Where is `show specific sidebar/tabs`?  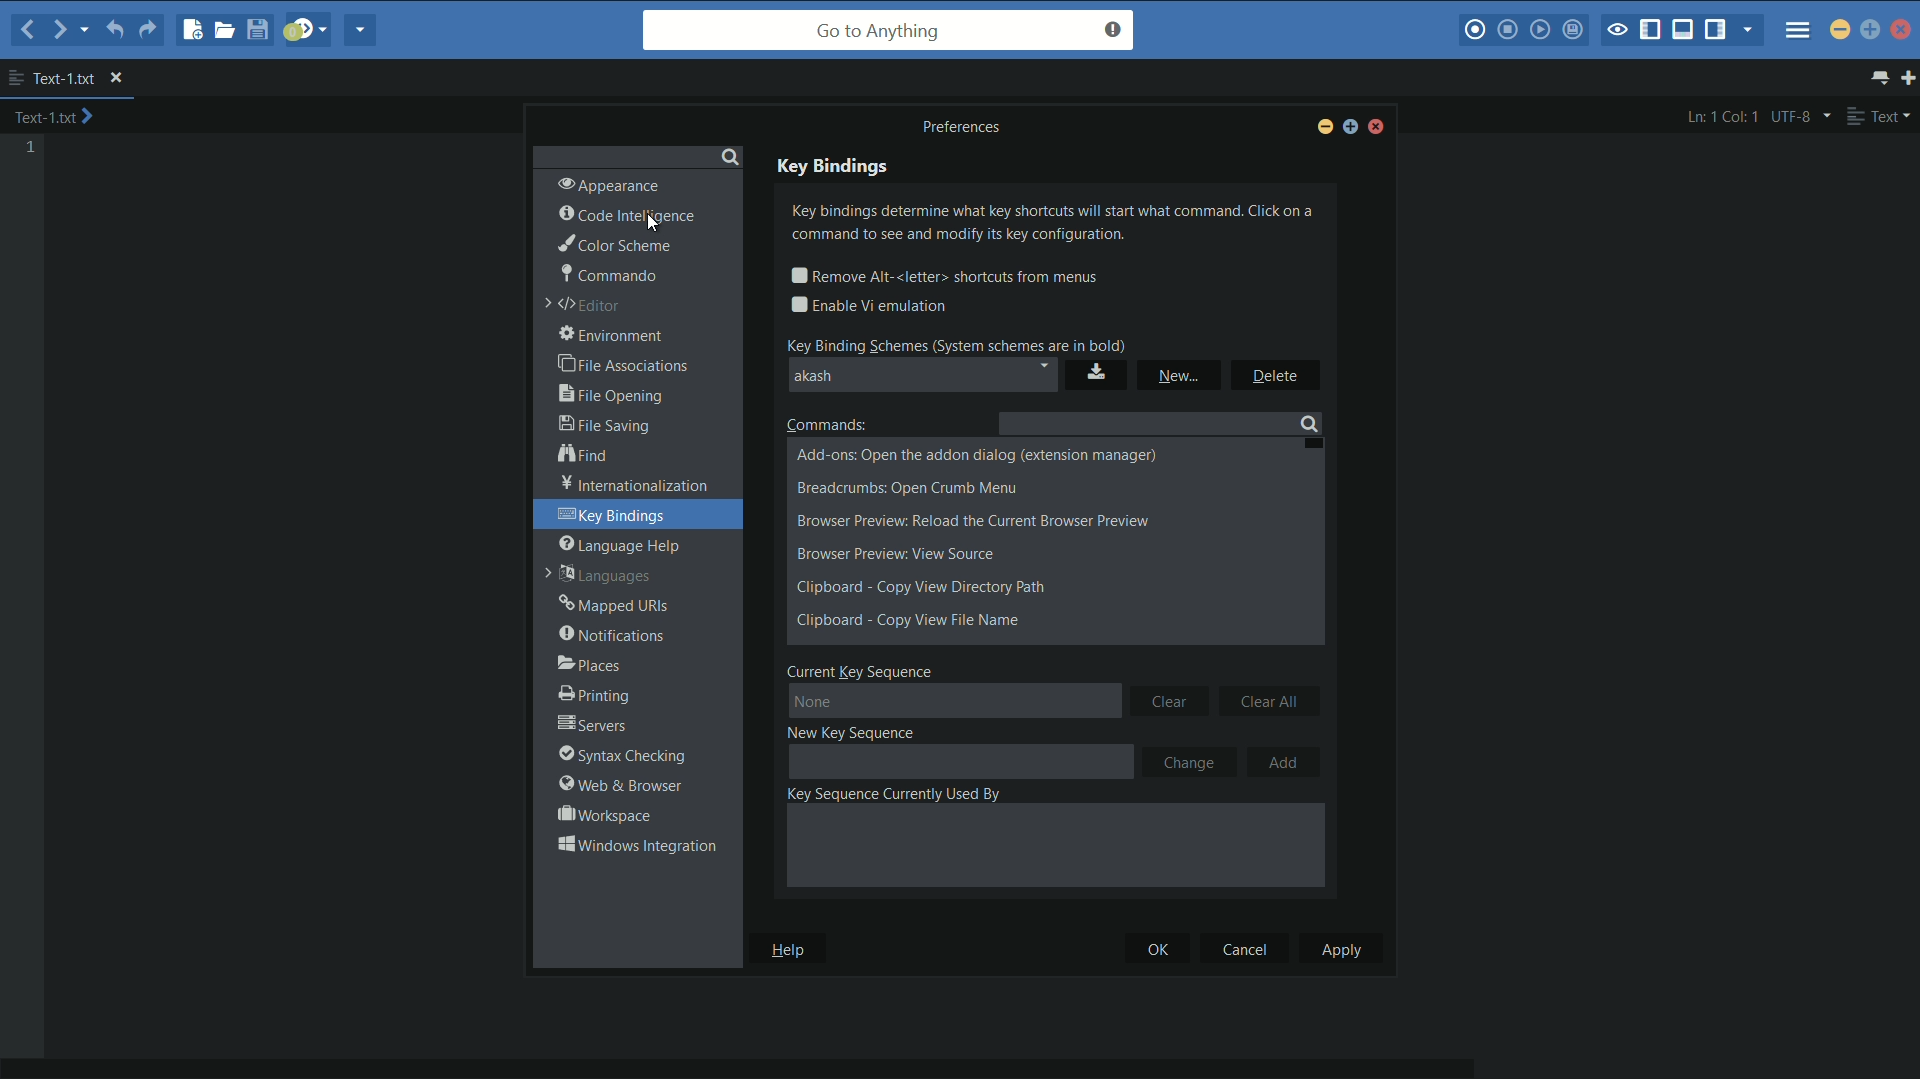 show specific sidebar/tabs is located at coordinates (1749, 31).